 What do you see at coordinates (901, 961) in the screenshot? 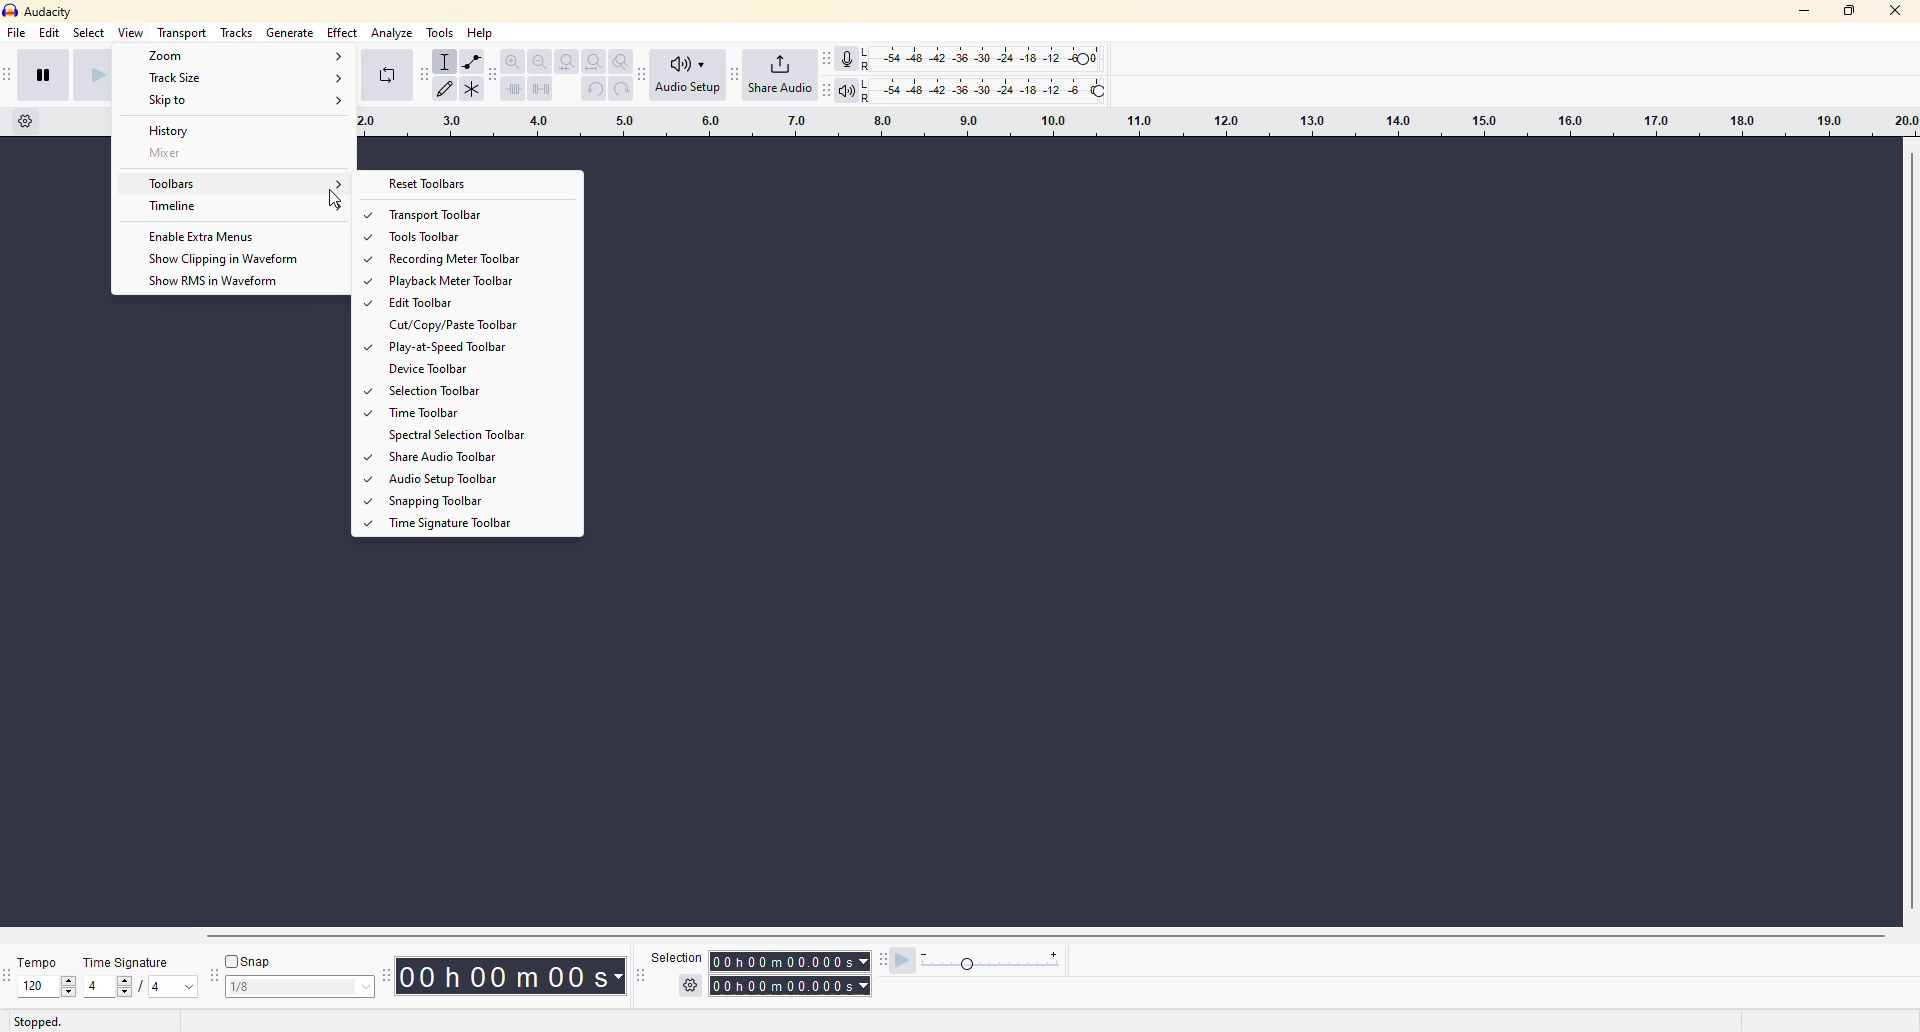
I see `play at speed` at bounding box center [901, 961].